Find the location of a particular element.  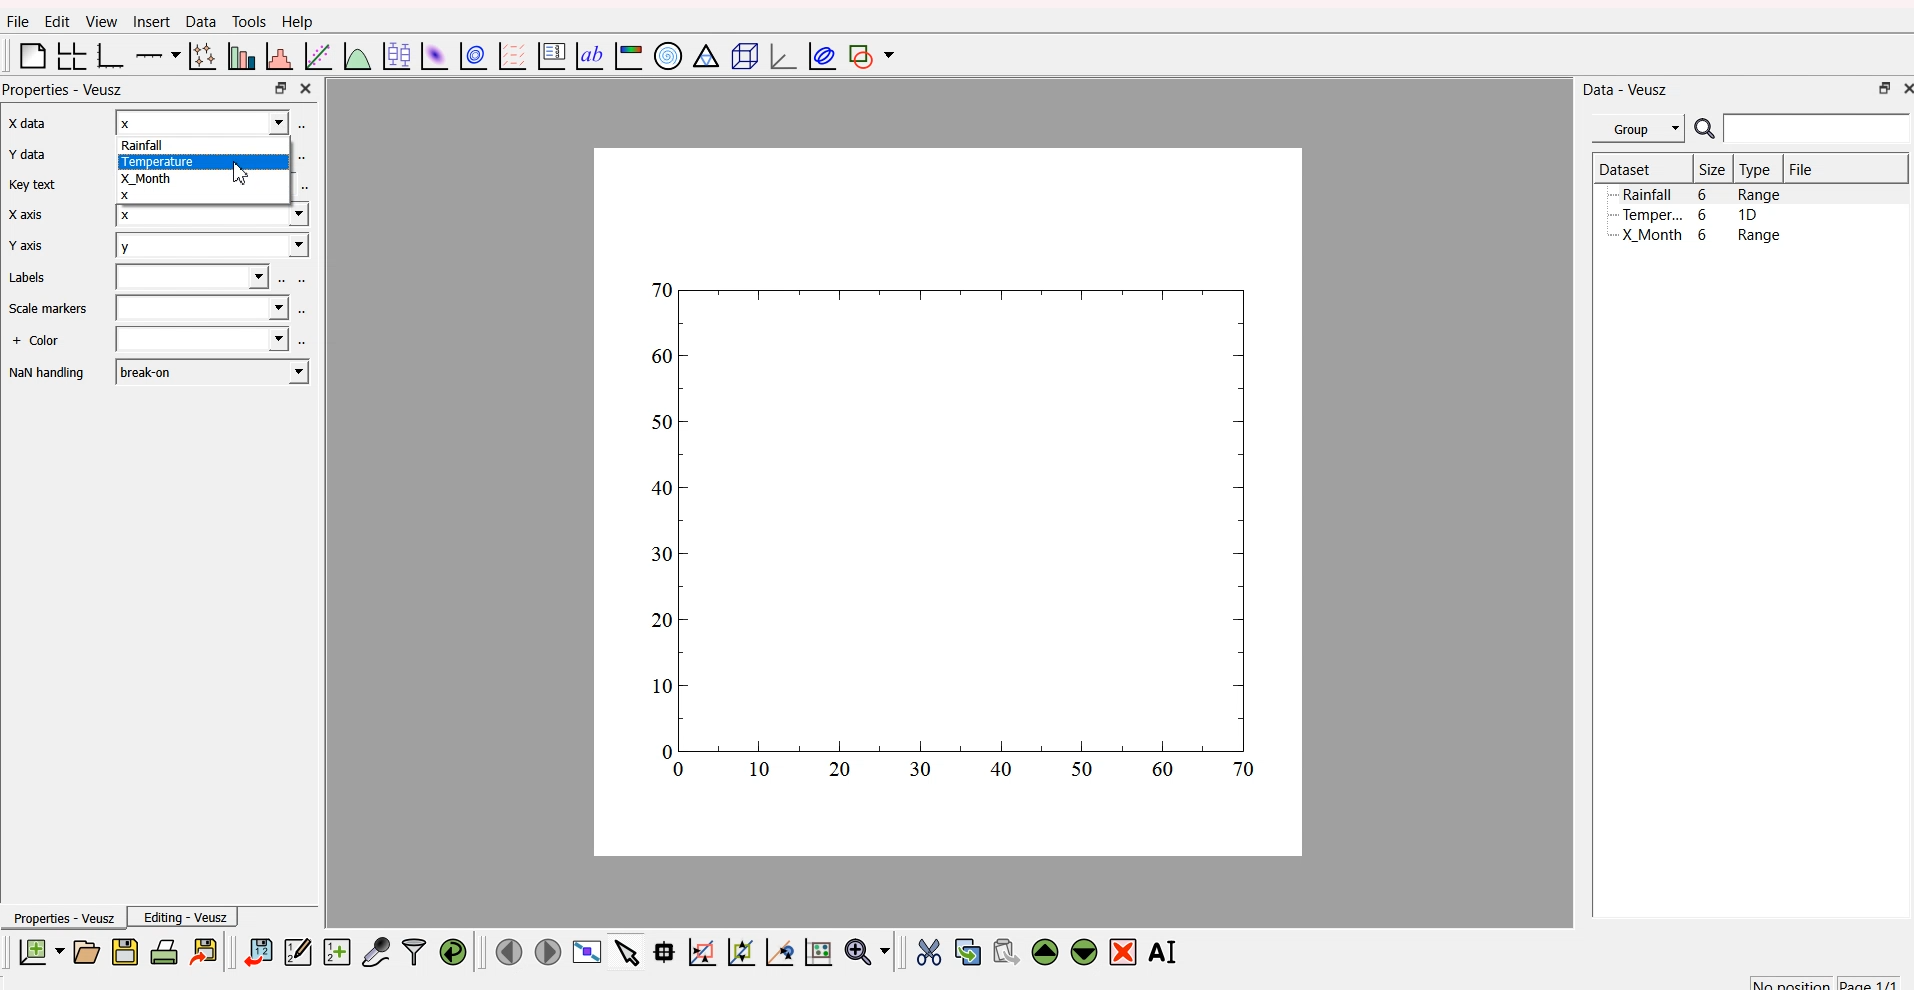

capture a dataset is located at coordinates (375, 948).